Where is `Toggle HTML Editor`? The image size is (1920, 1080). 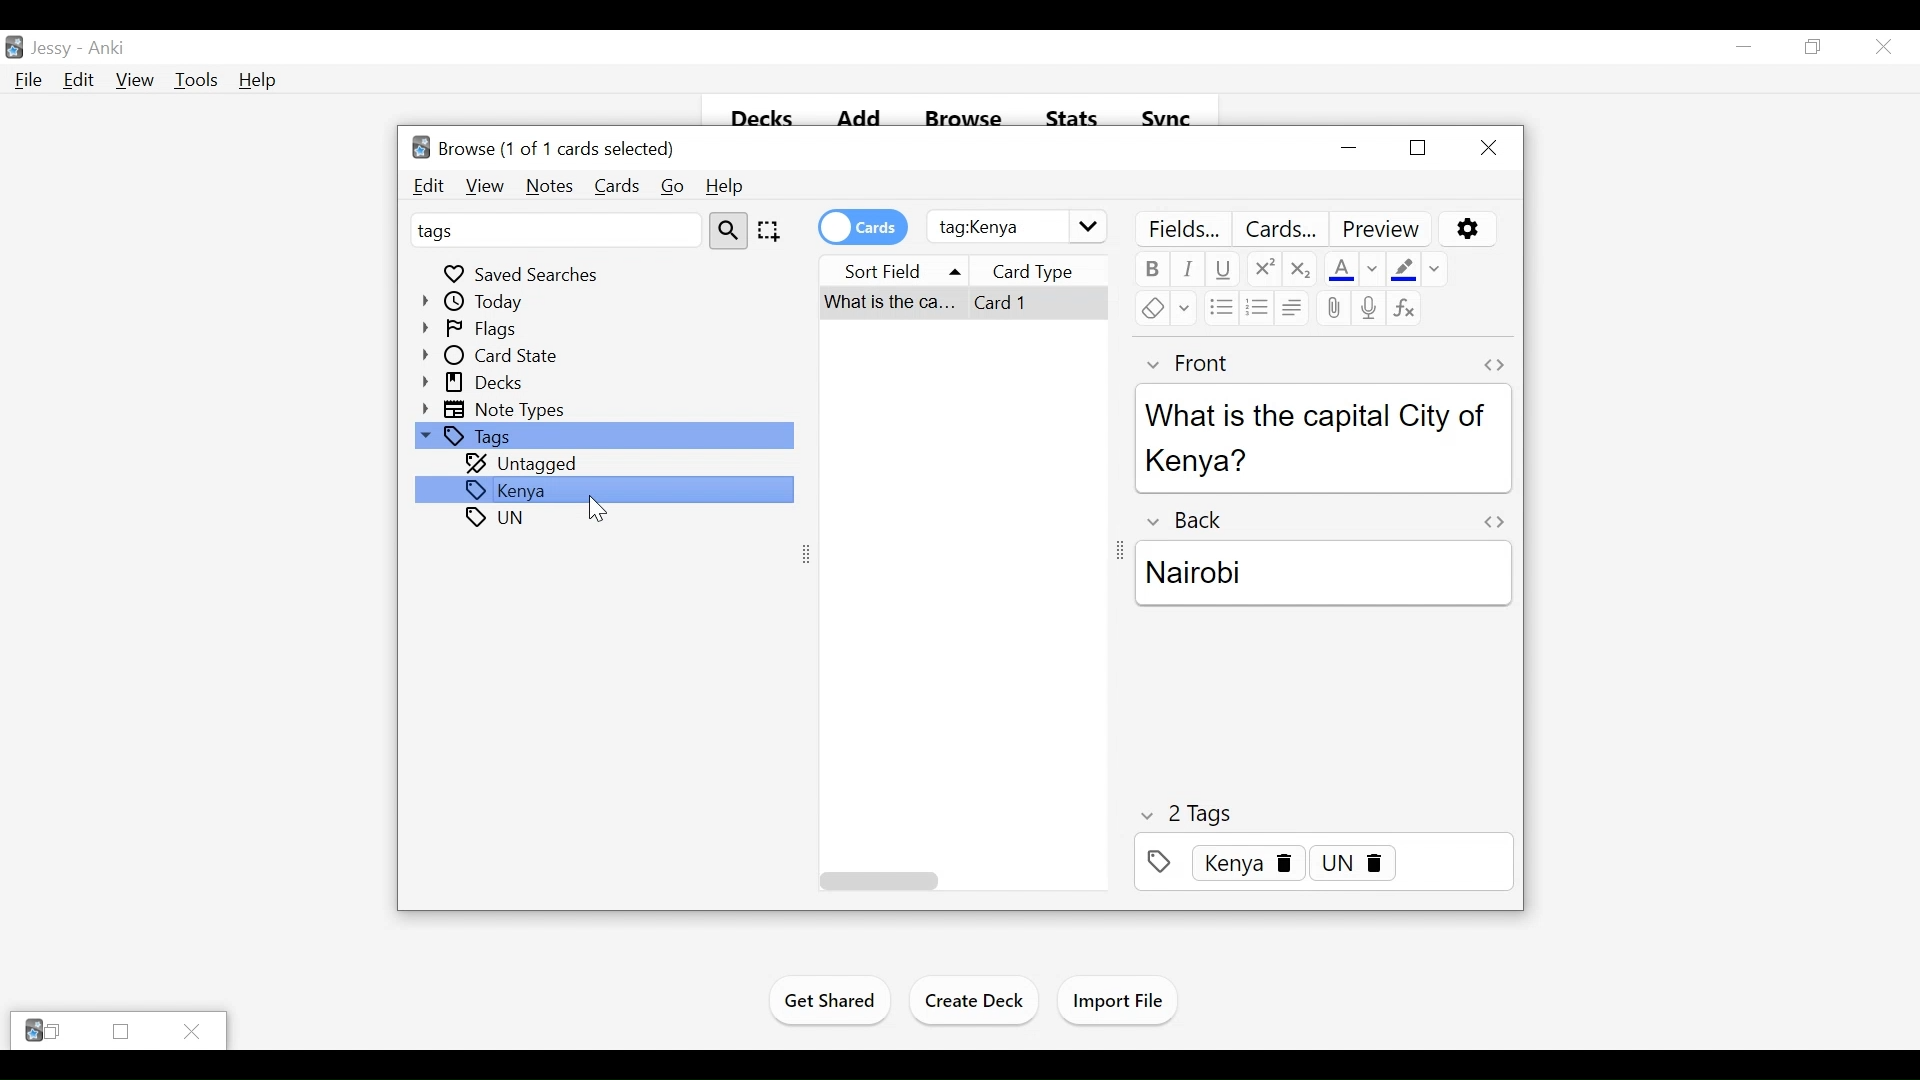 Toggle HTML Editor is located at coordinates (1493, 521).